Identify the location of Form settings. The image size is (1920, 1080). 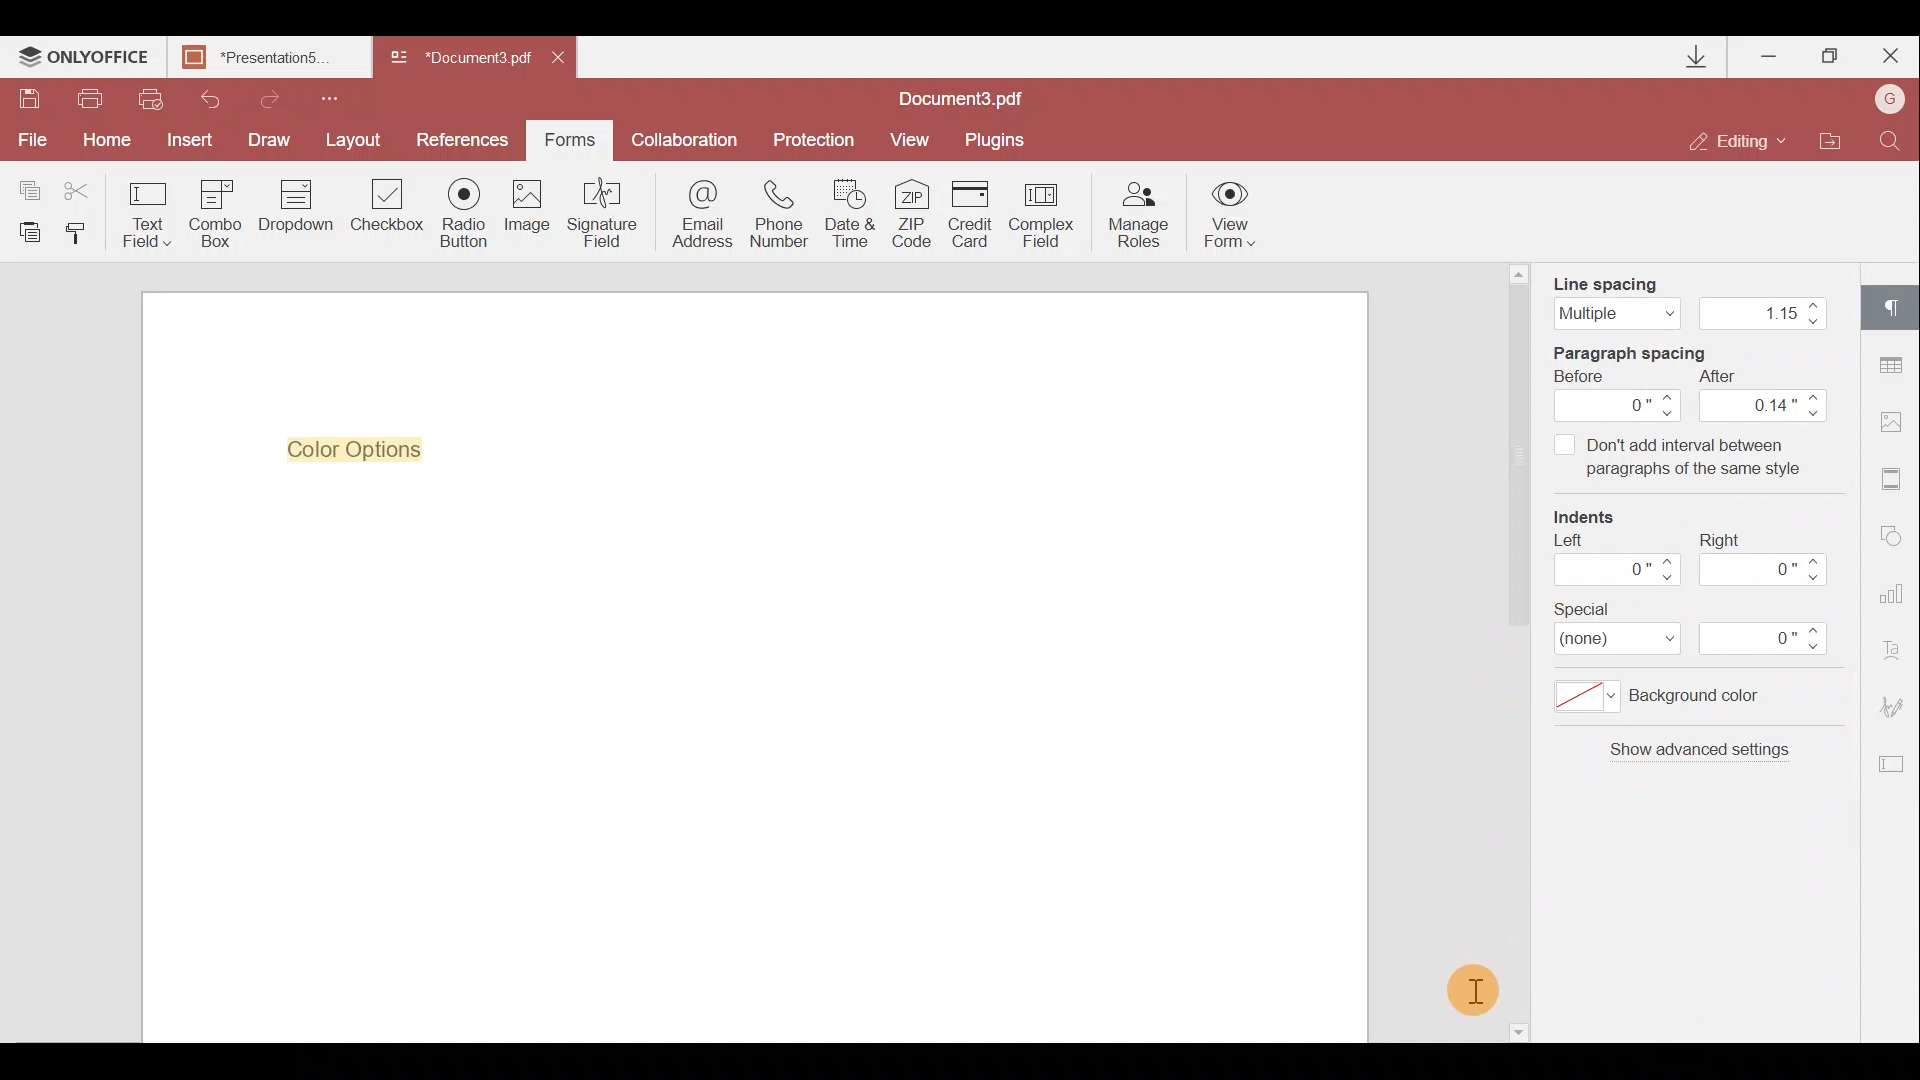
(1891, 762).